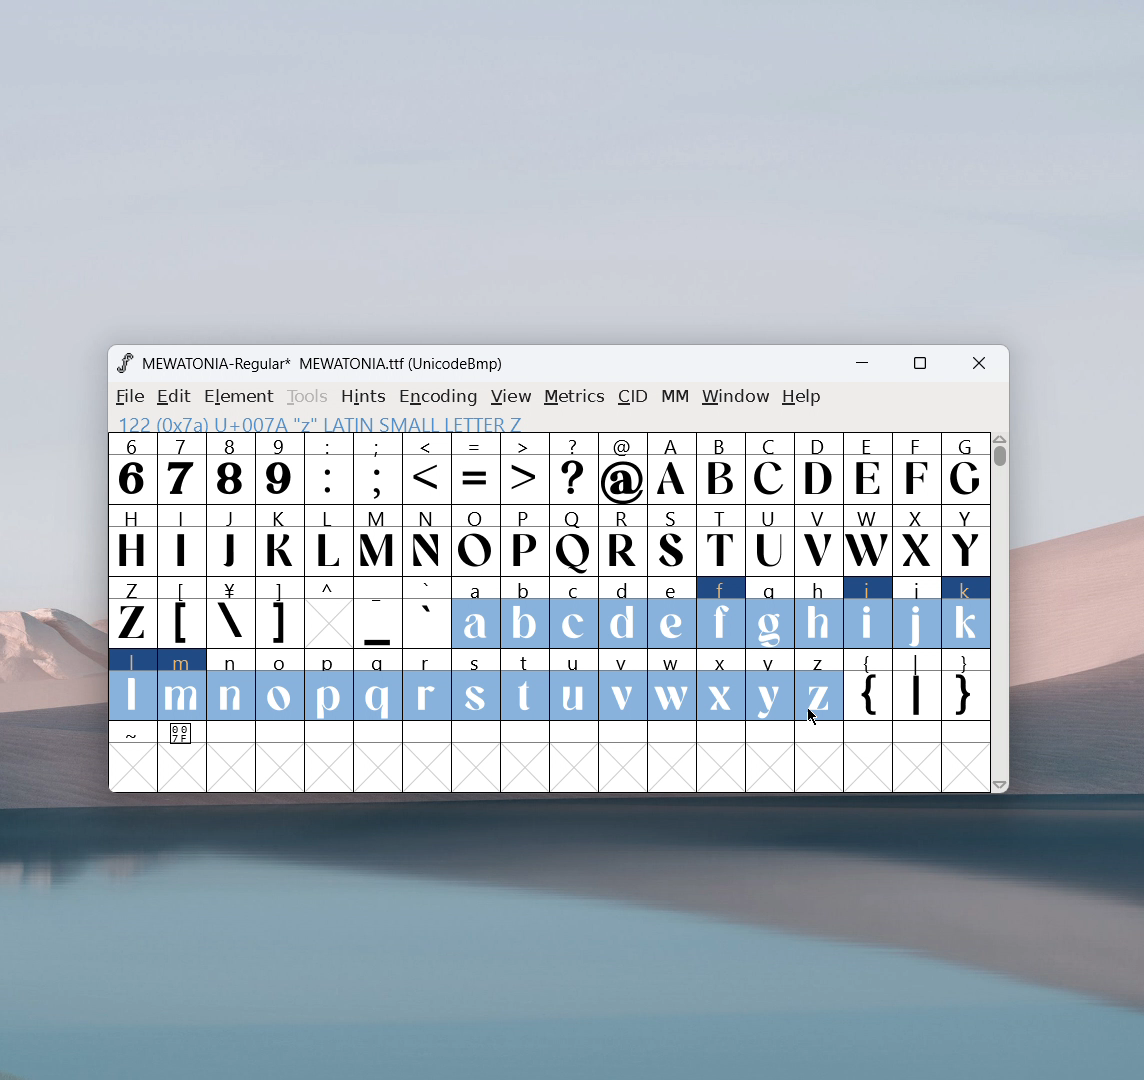 This screenshot has width=1144, height=1080. What do you see at coordinates (281, 687) in the screenshot?
I see `o` at bounding box center [281, 687].